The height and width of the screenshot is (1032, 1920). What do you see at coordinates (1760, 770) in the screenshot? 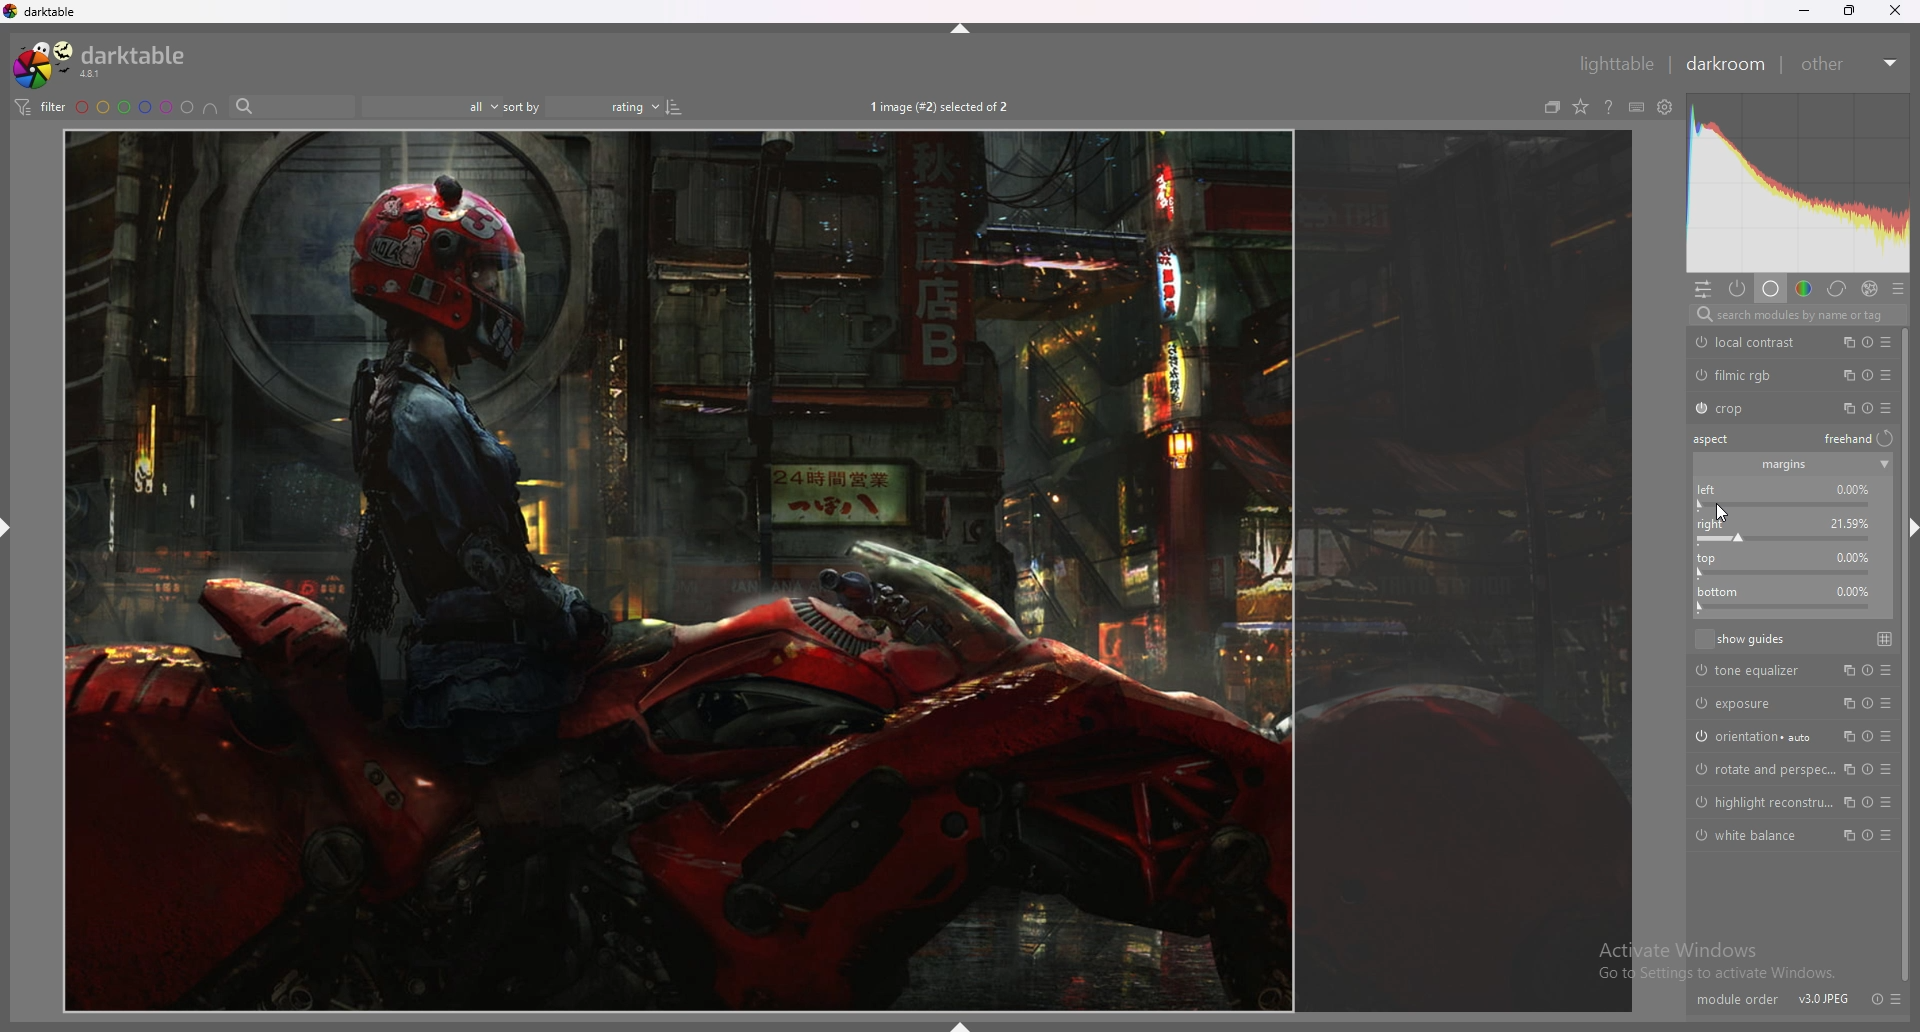
I see `rotate and perspective` at bounding box center [1760, 770].